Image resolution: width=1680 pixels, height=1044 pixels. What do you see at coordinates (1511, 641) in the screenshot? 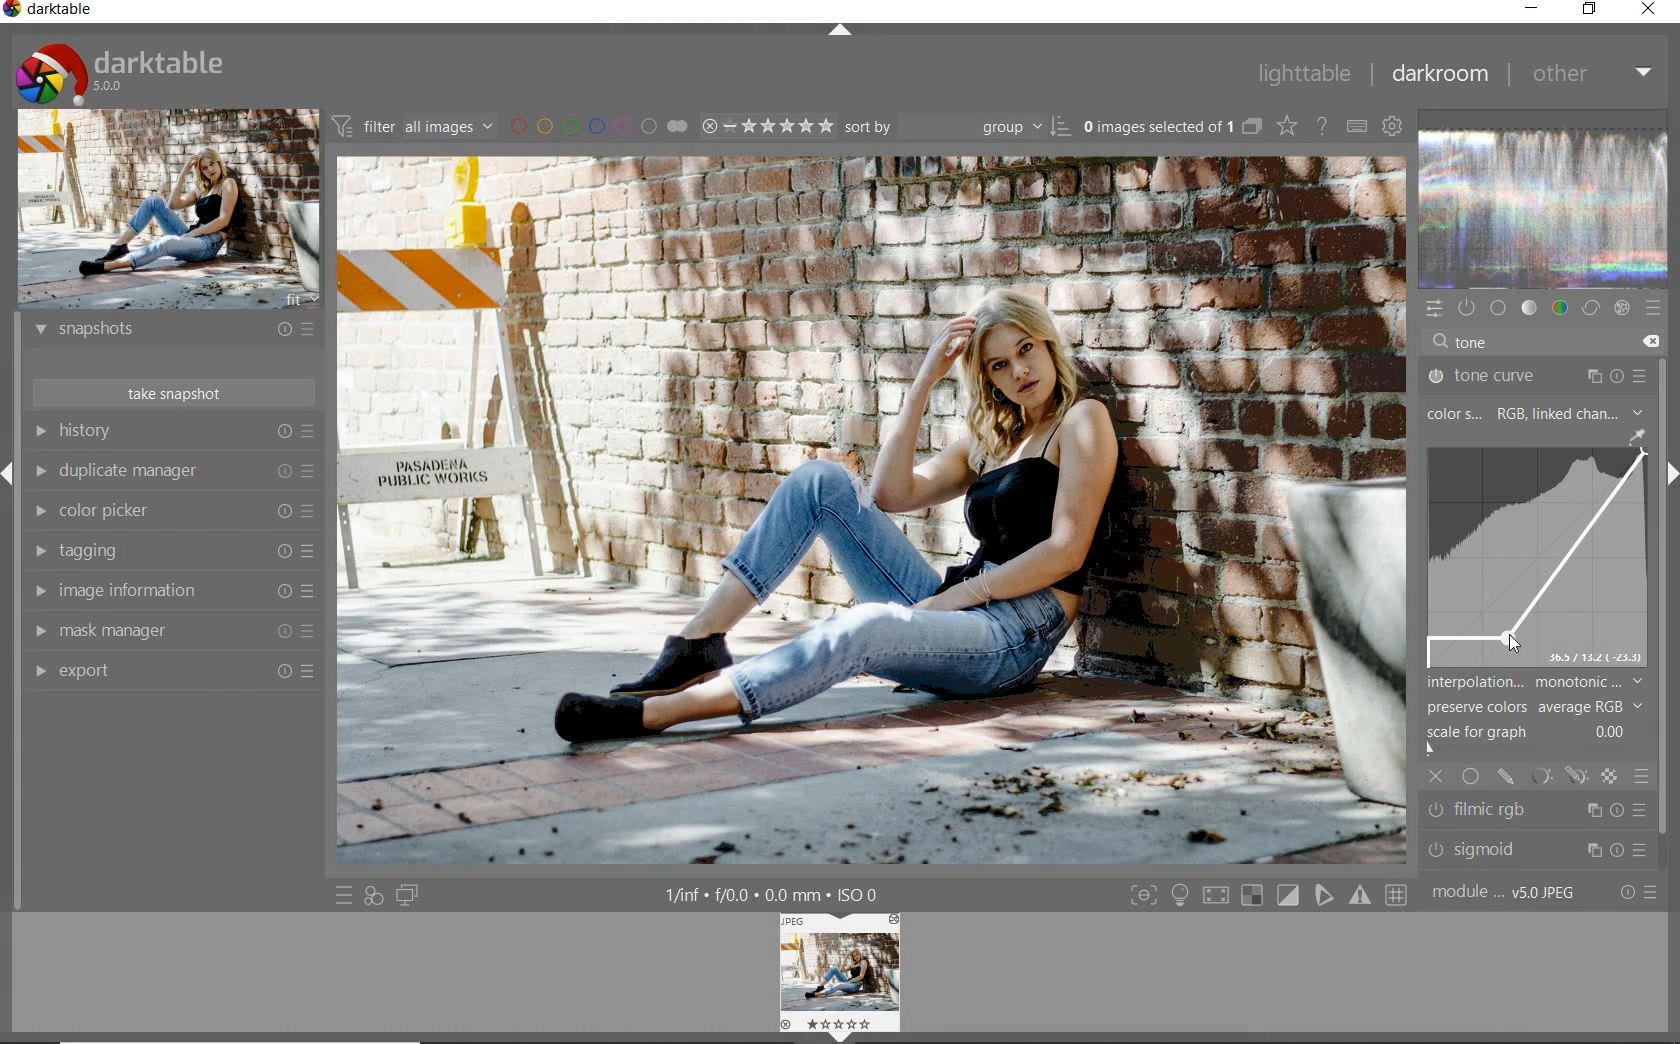
I see `cursor position` at bounding box center [1511, 641].